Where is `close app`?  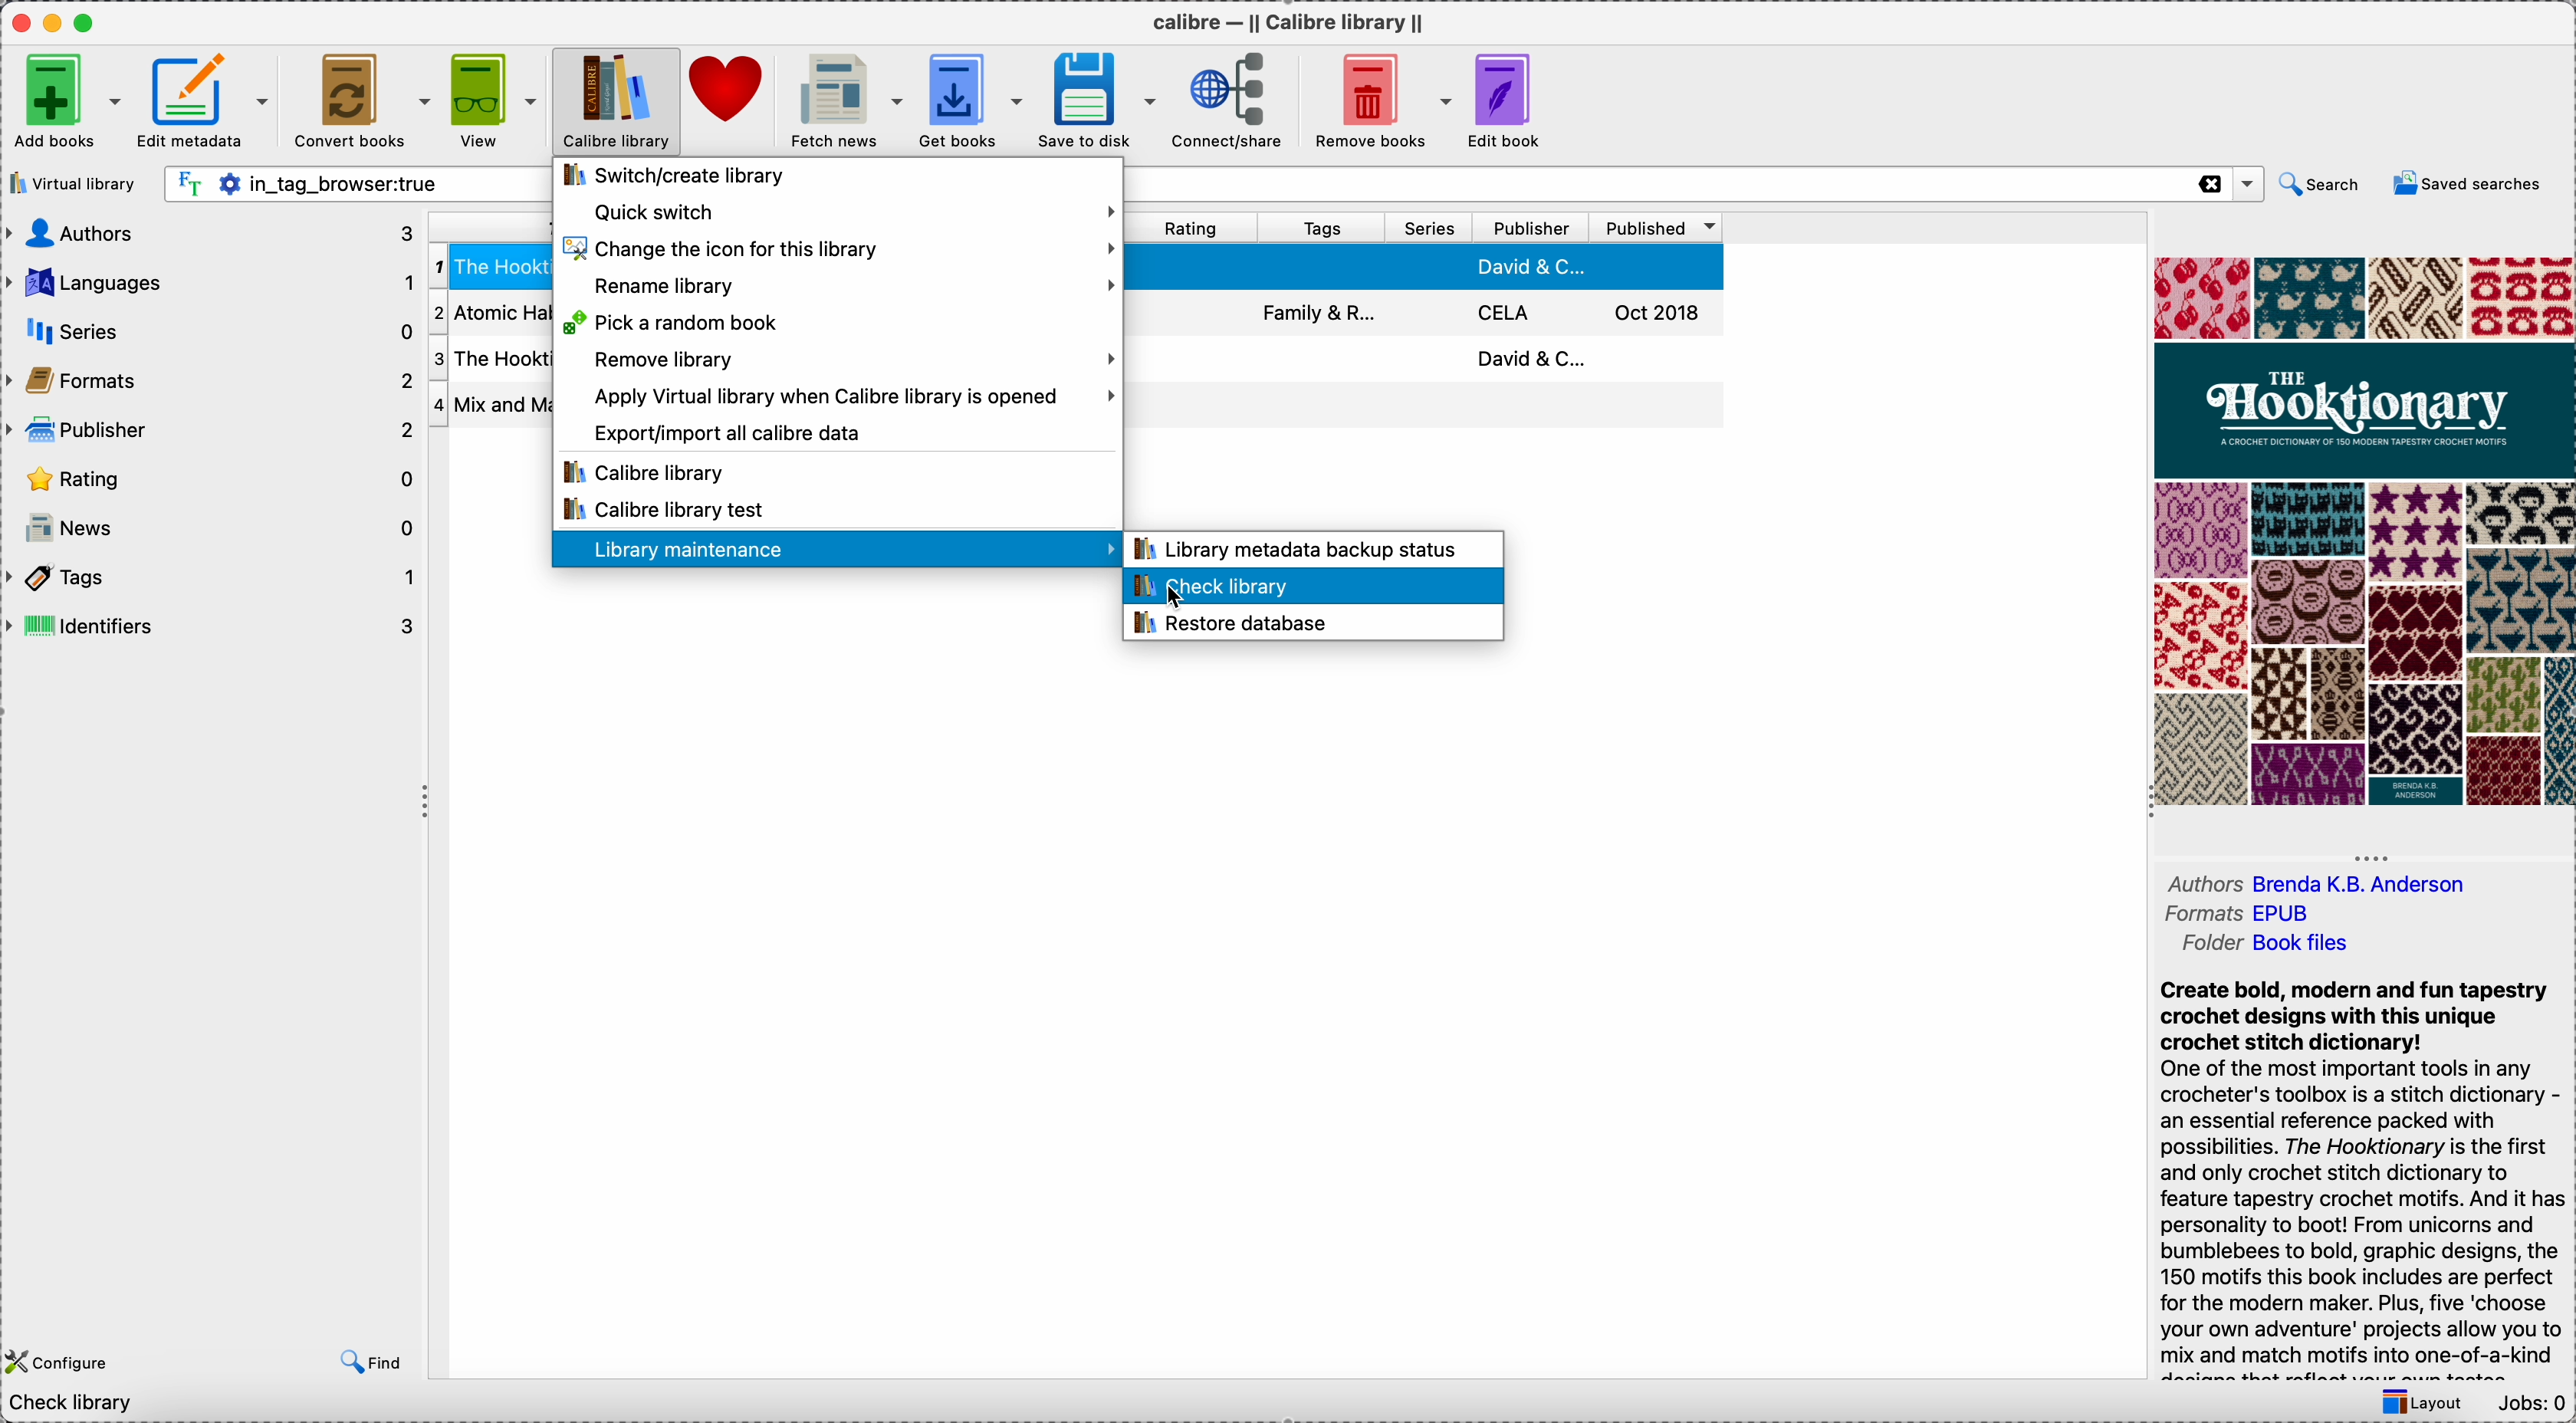 close app is located at coordinates (16, 23).